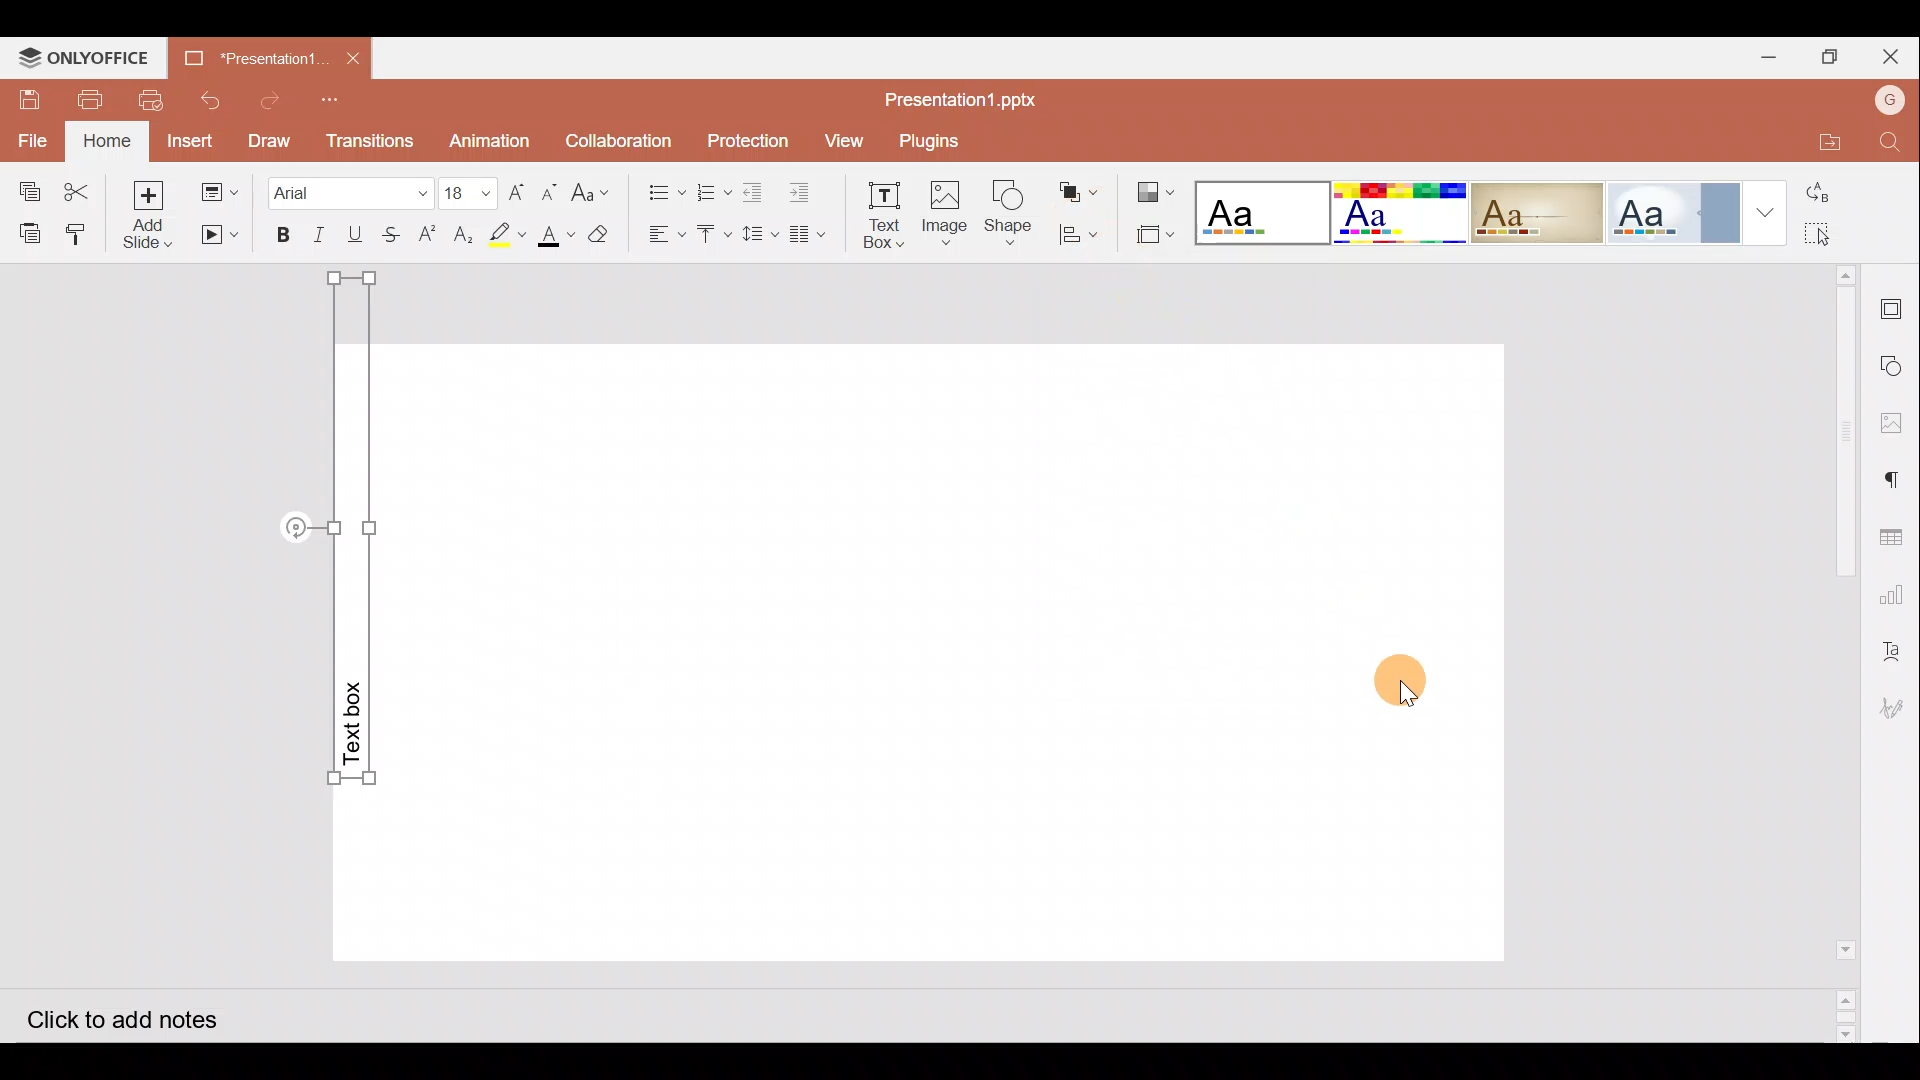 The width and height of the screenshot is (1920, 1080). I want to click on Undo, so click(207, 100).